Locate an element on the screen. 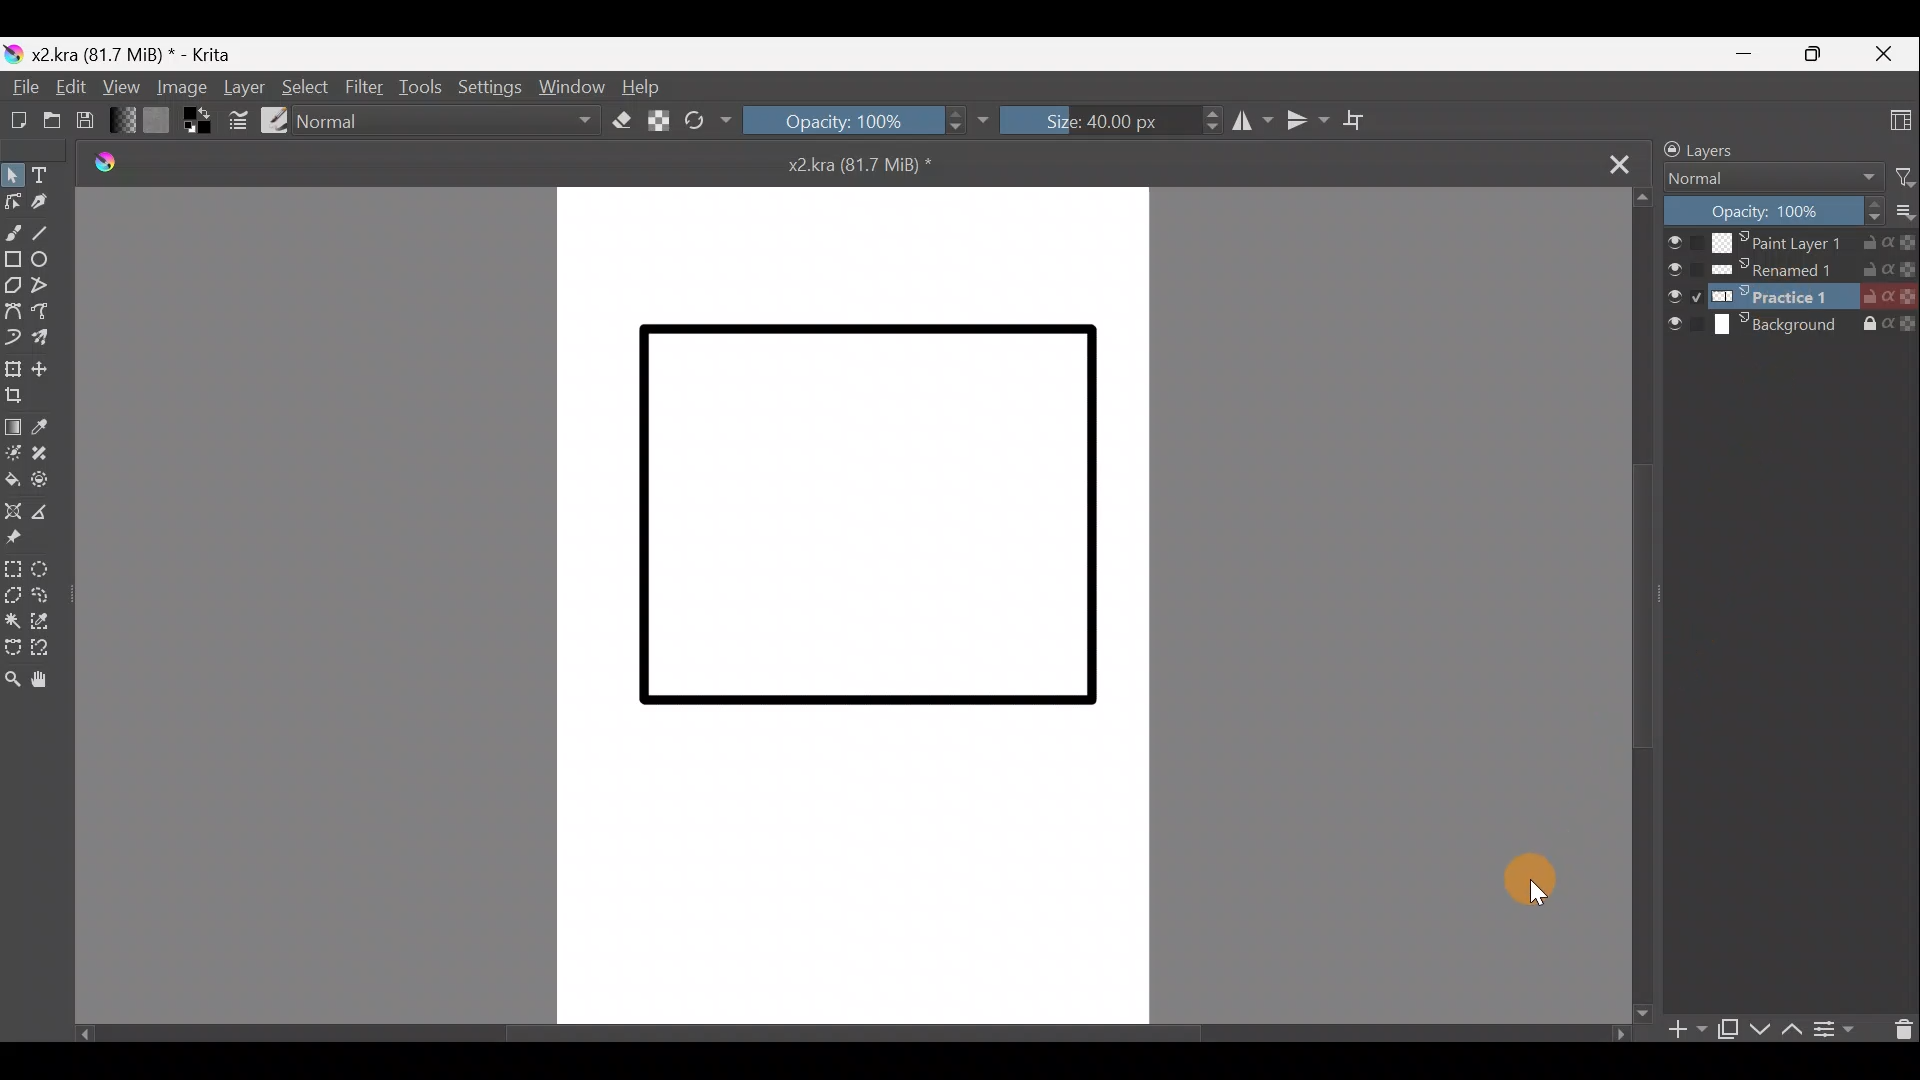  Preserve Alpha is located at coordinates (655, 119).